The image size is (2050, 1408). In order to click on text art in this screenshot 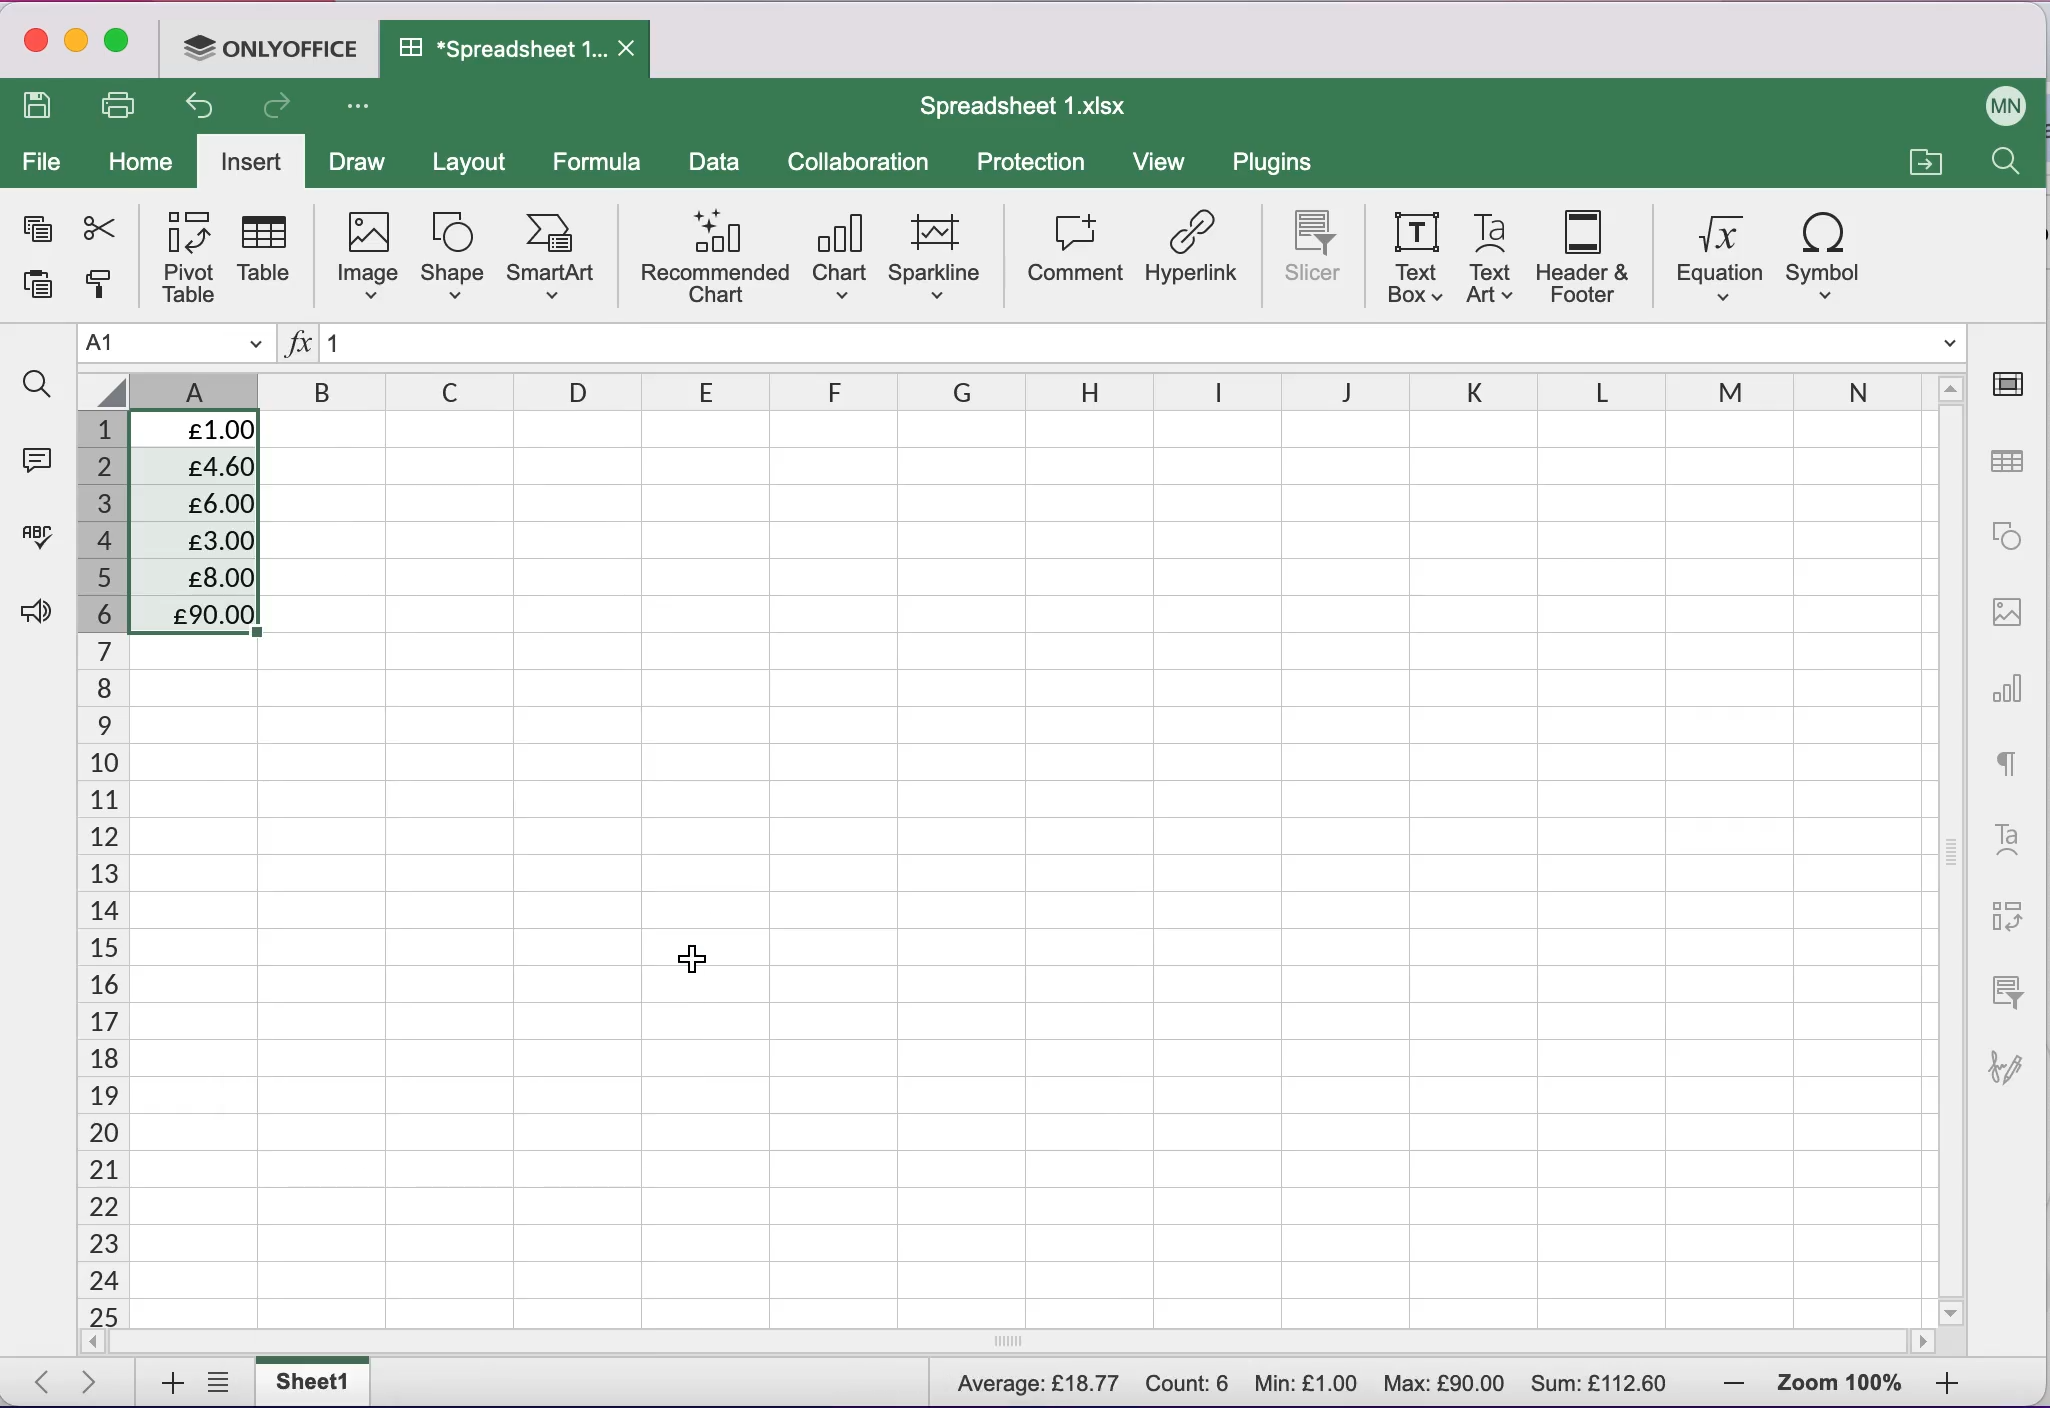, I will do `click(2006, 844)`.